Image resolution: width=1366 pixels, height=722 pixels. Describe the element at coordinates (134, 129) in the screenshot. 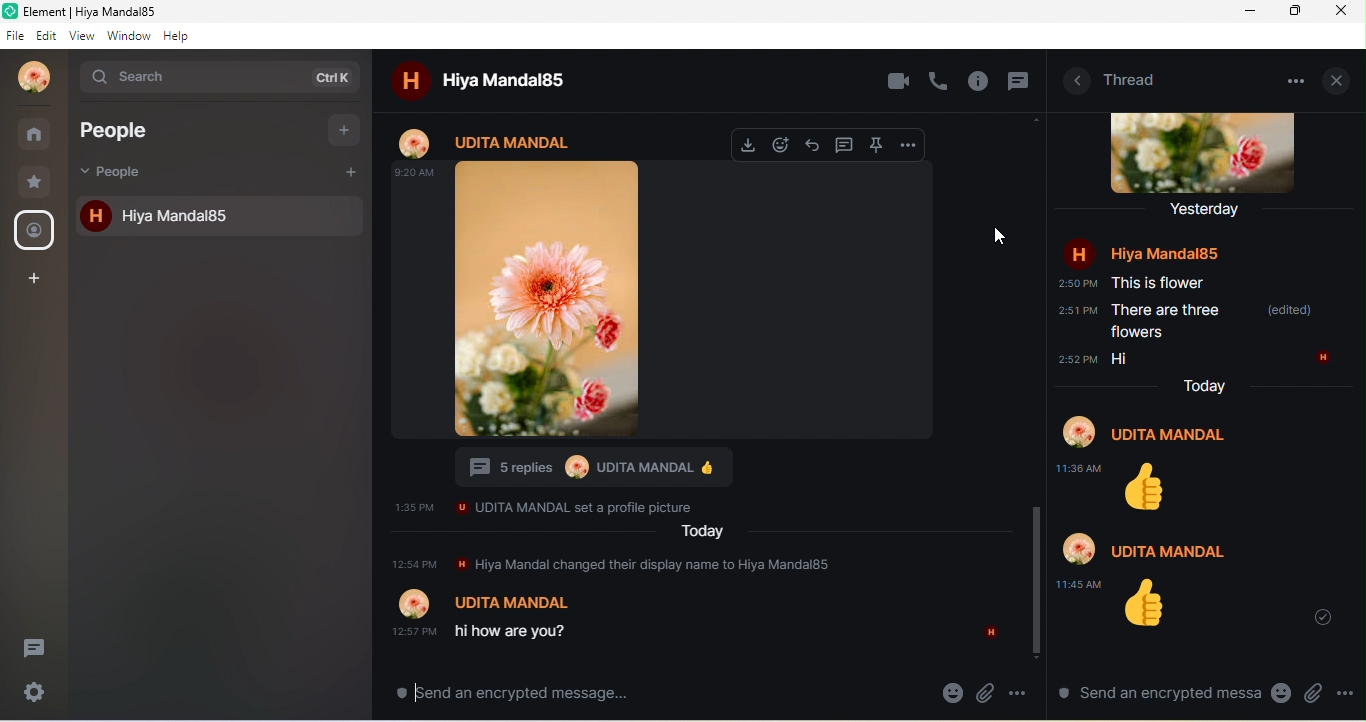

I see `people` at that location.